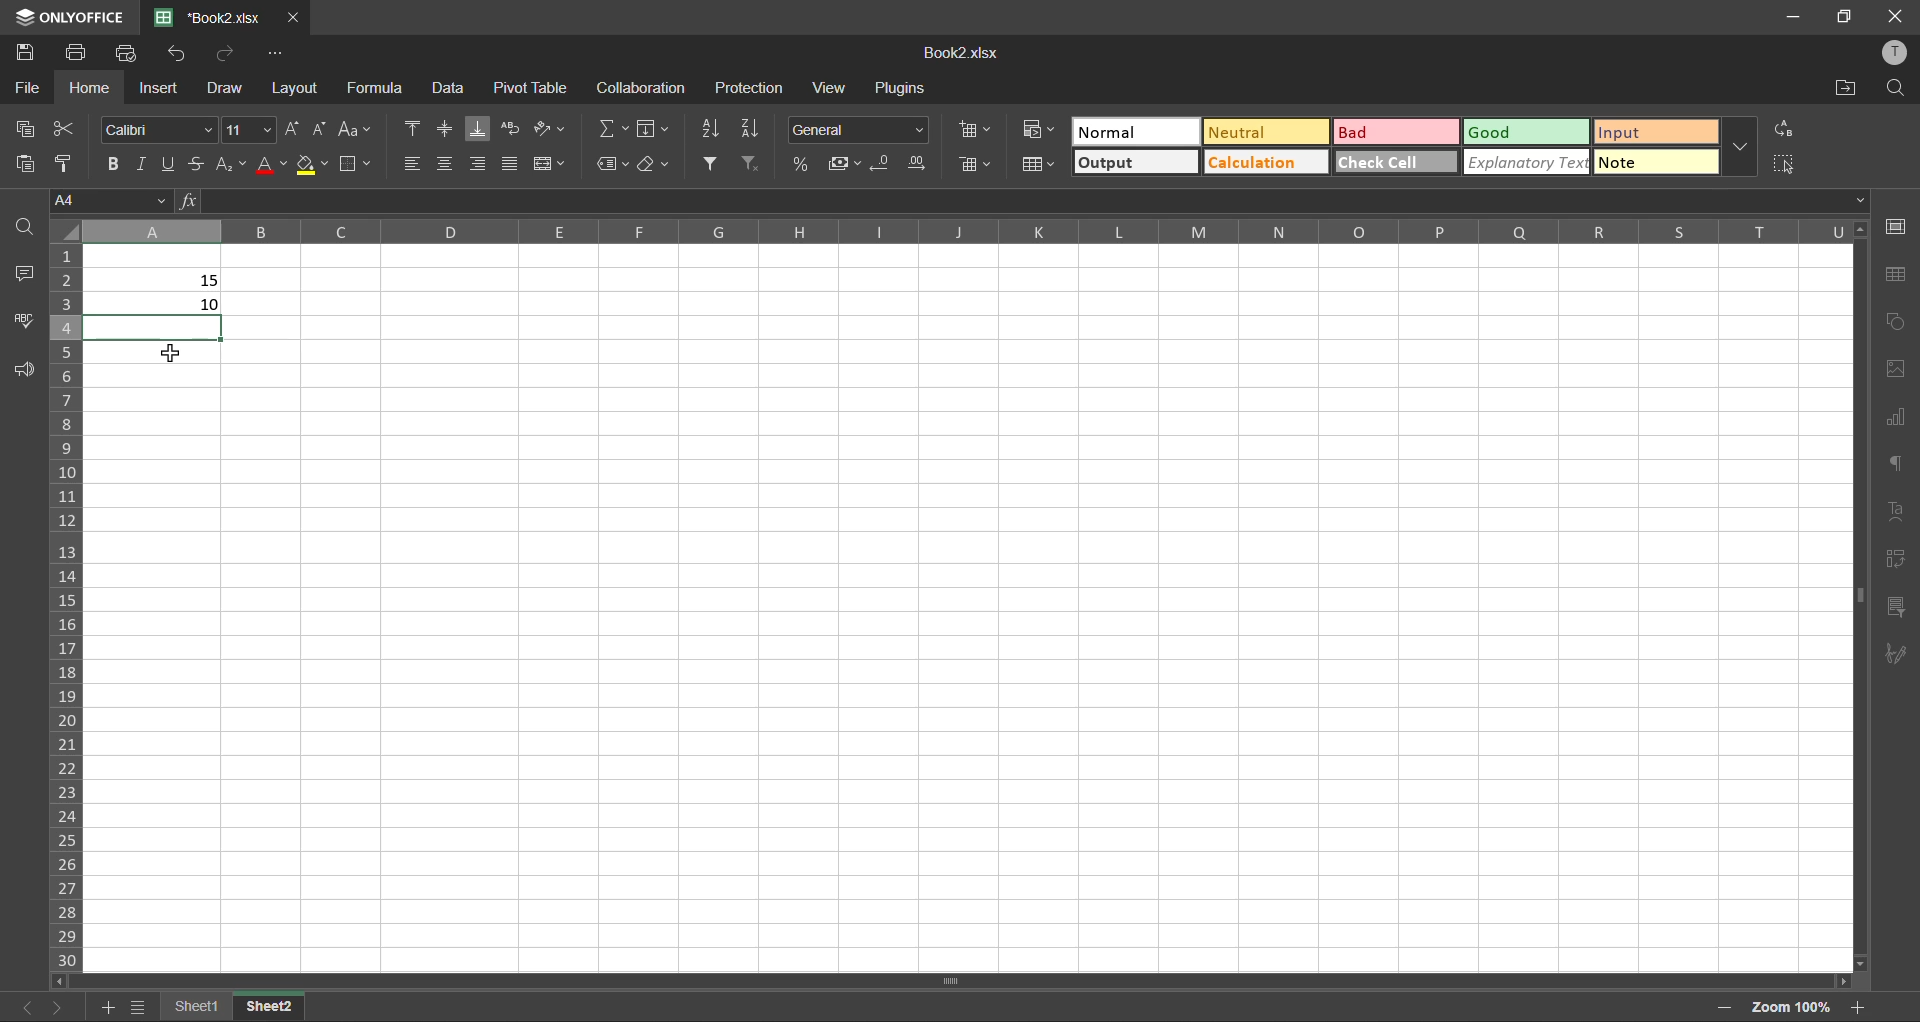 This screenshot has width=1920, height=1022. Describe the element at coordinates (827, 90) in the screenshot. I see `view` at that location.